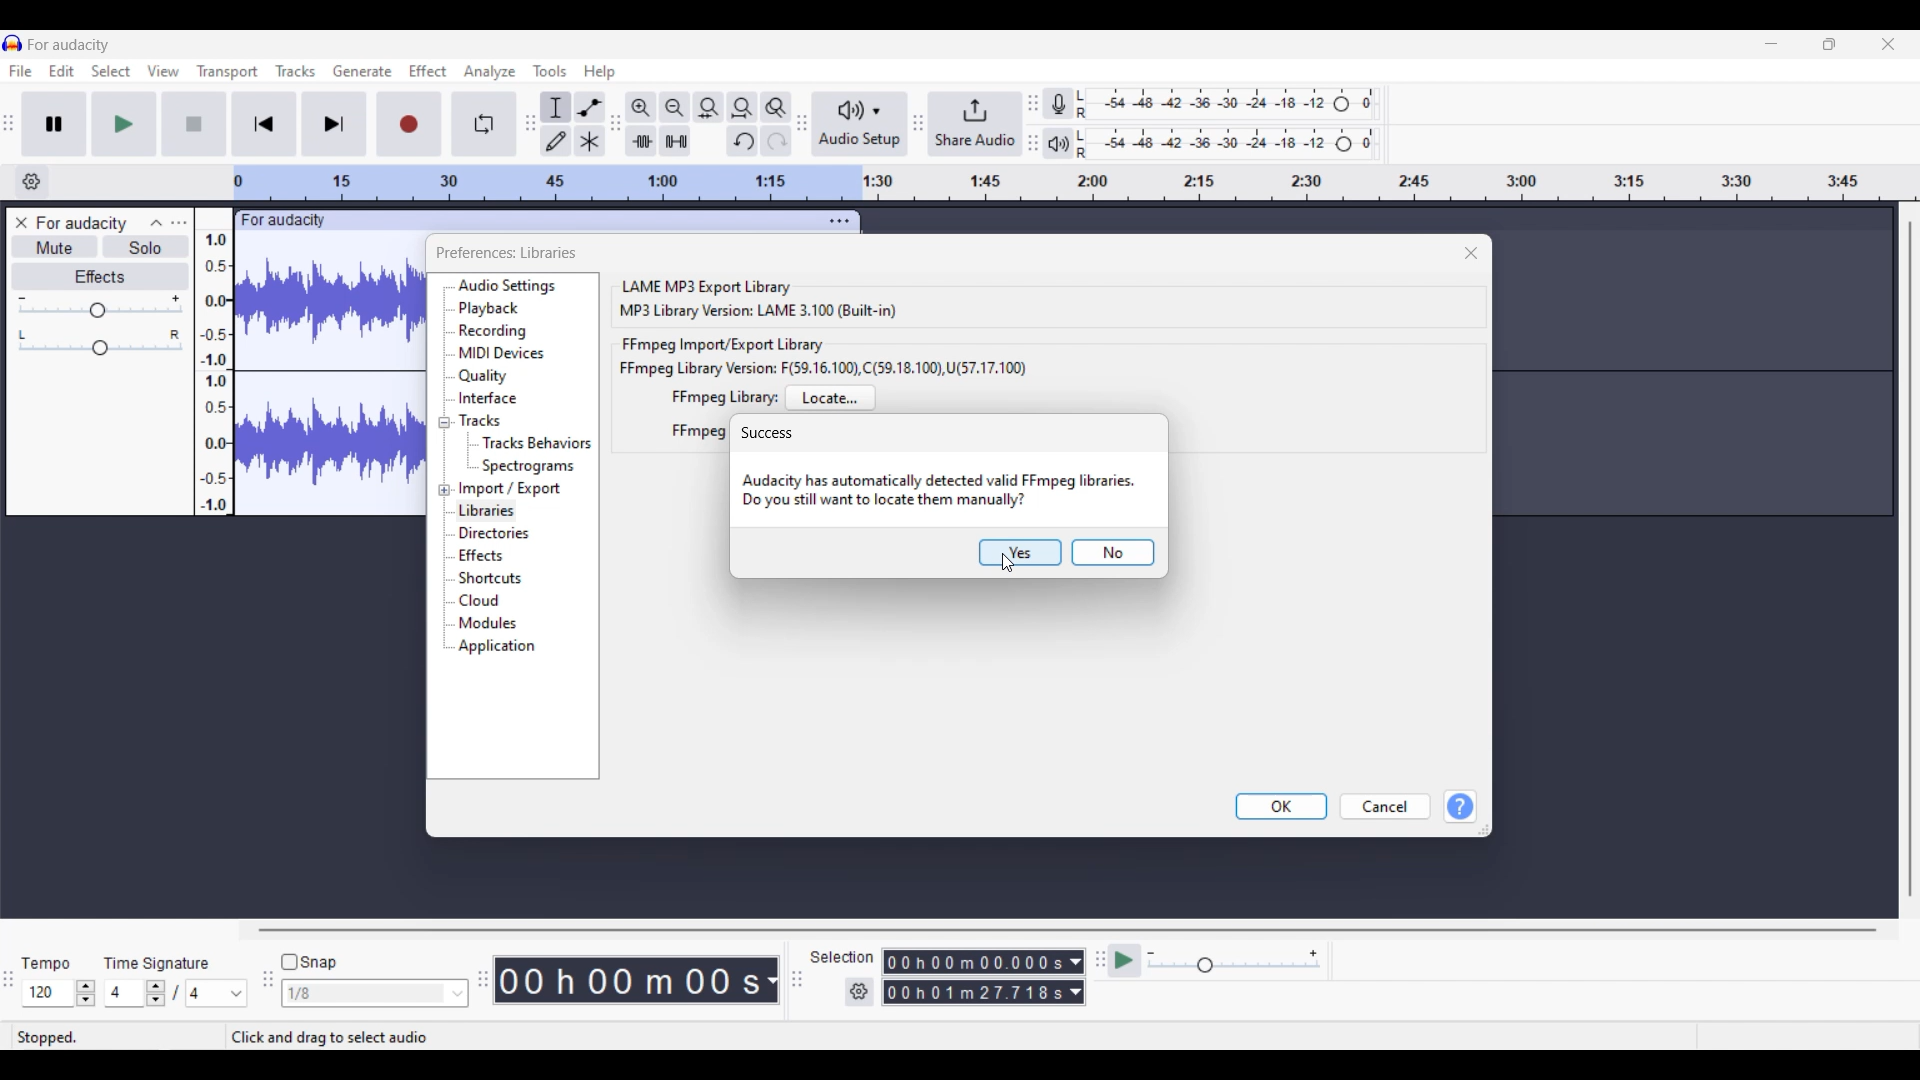 The image size is (1920, 1080). What do you see at coordinates (194, 124) in the screenshot?
I see `Stop` at bounding box center [194, 124].